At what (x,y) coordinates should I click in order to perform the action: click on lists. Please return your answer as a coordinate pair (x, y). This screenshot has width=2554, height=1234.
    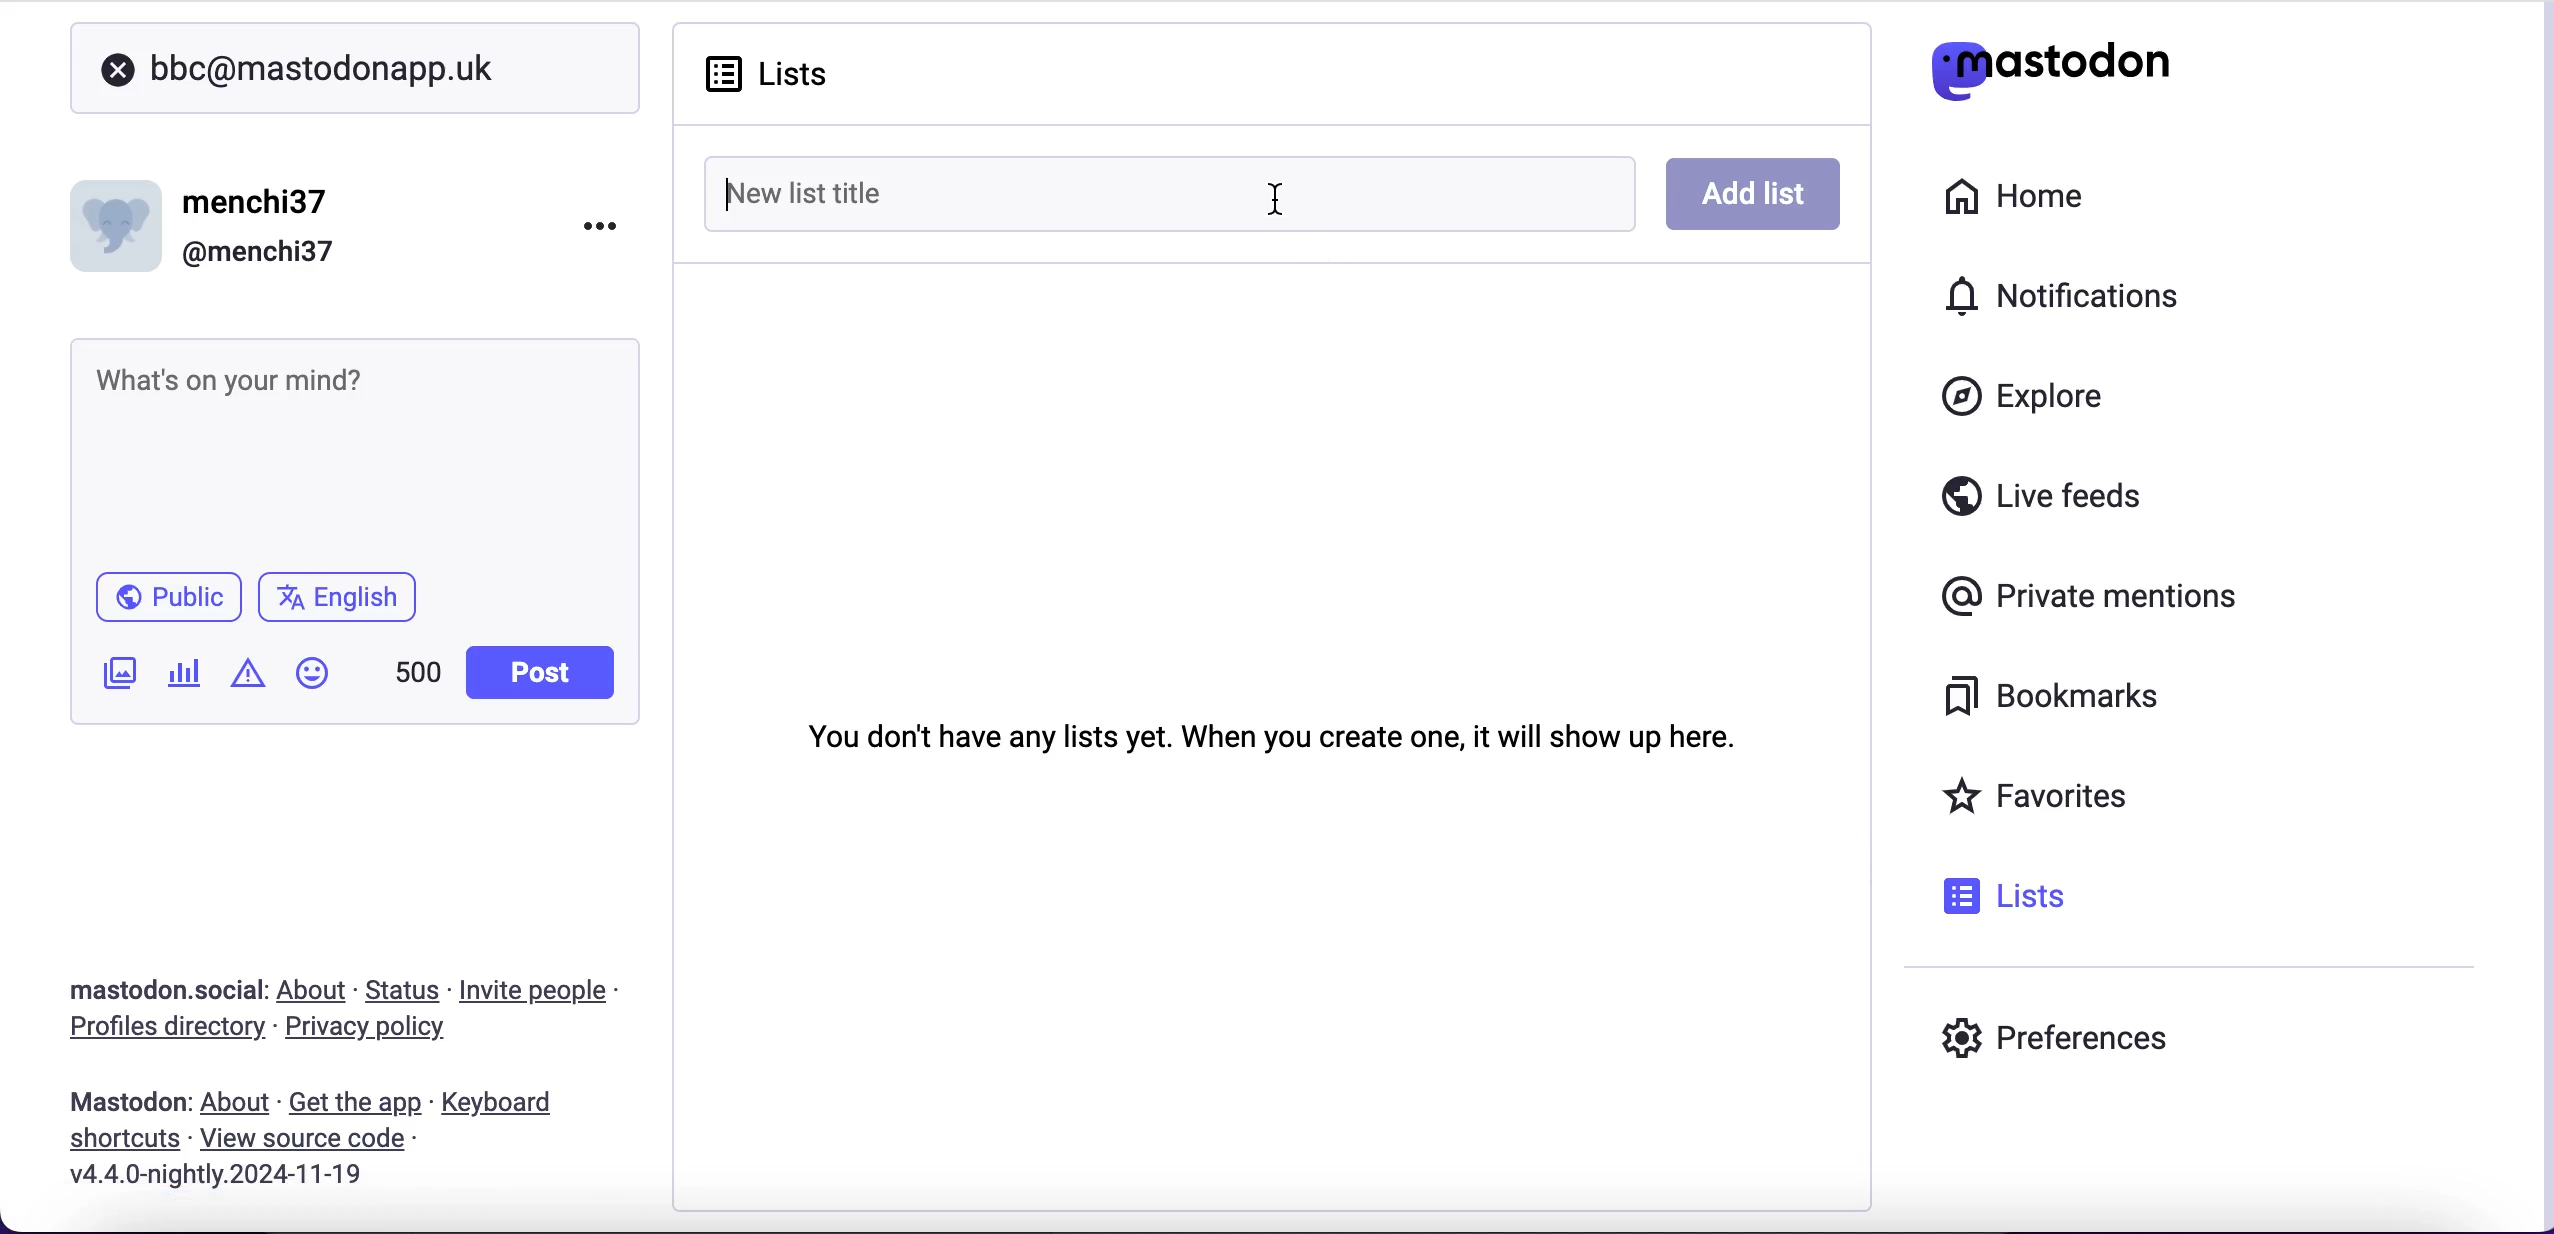
    Looking at the image, I should click on (789, 74).